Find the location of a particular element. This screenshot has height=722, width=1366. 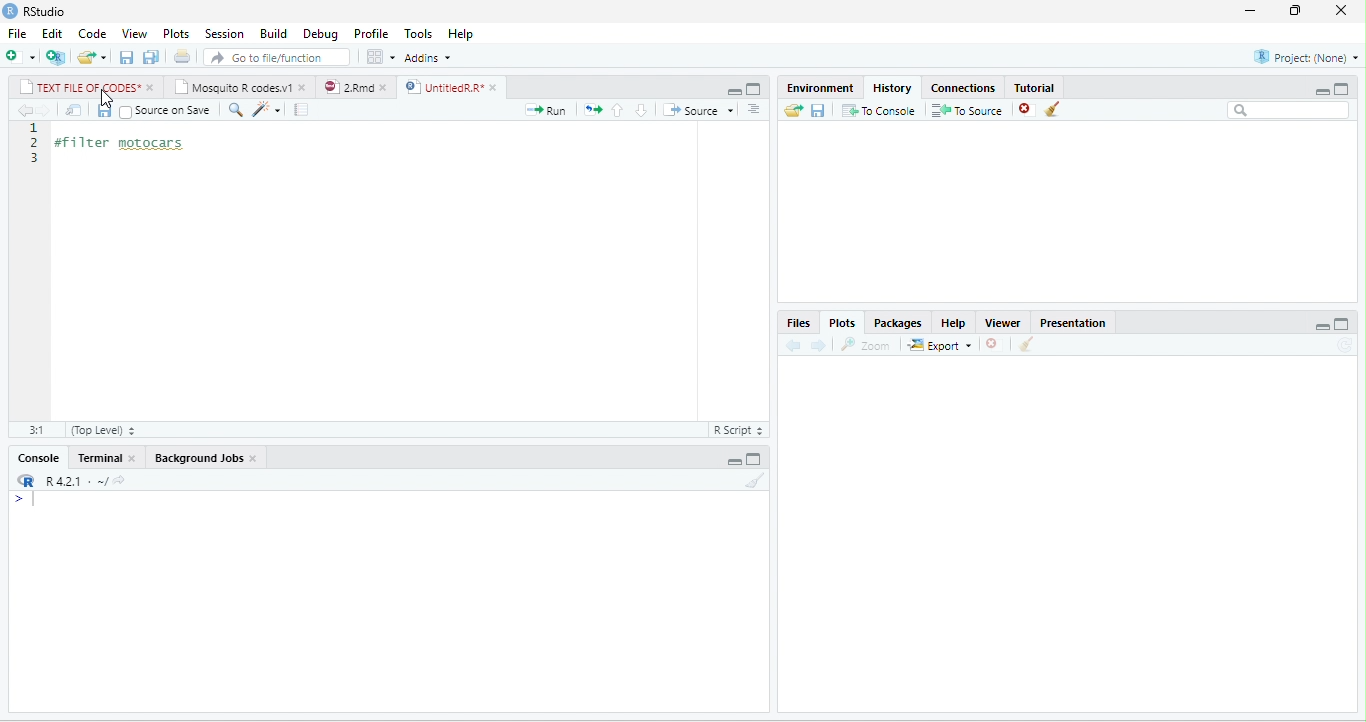

options is located at coordinates (754, 109).